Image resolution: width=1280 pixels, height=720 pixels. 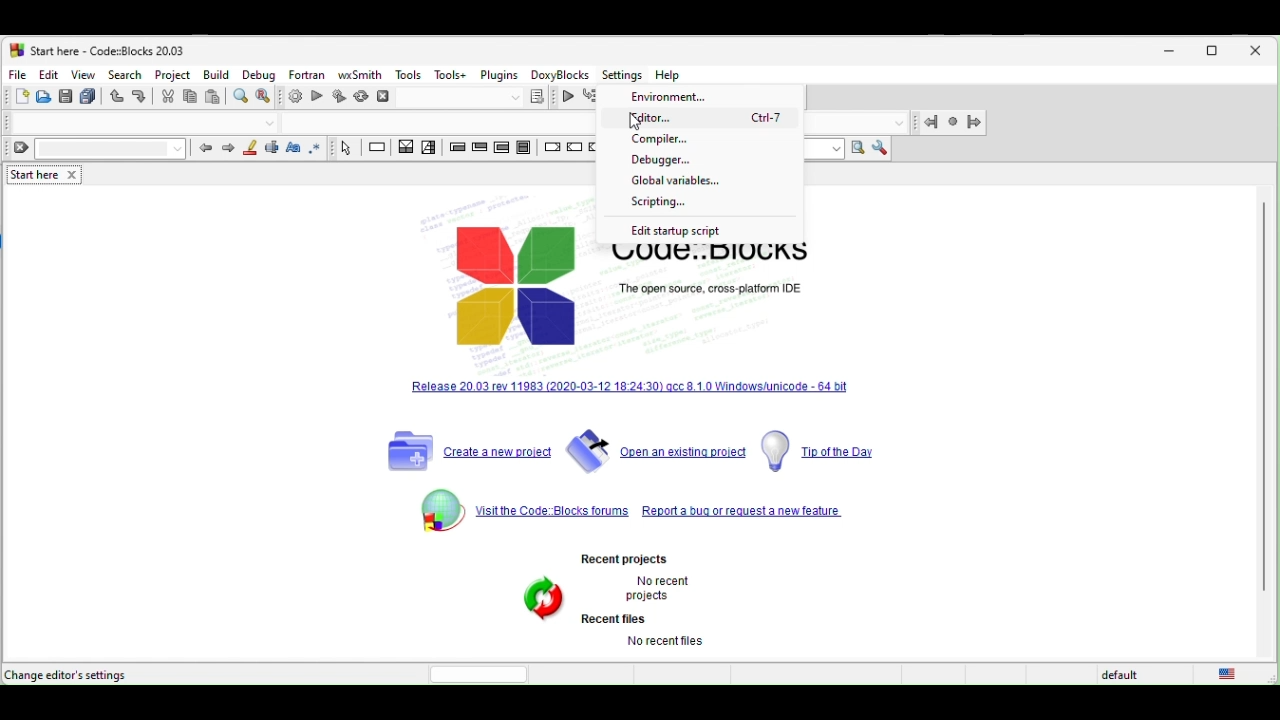 What do you see at coordinates (858, 149) in the screenshot?
I see `run search` at bounding box center [858, 149].